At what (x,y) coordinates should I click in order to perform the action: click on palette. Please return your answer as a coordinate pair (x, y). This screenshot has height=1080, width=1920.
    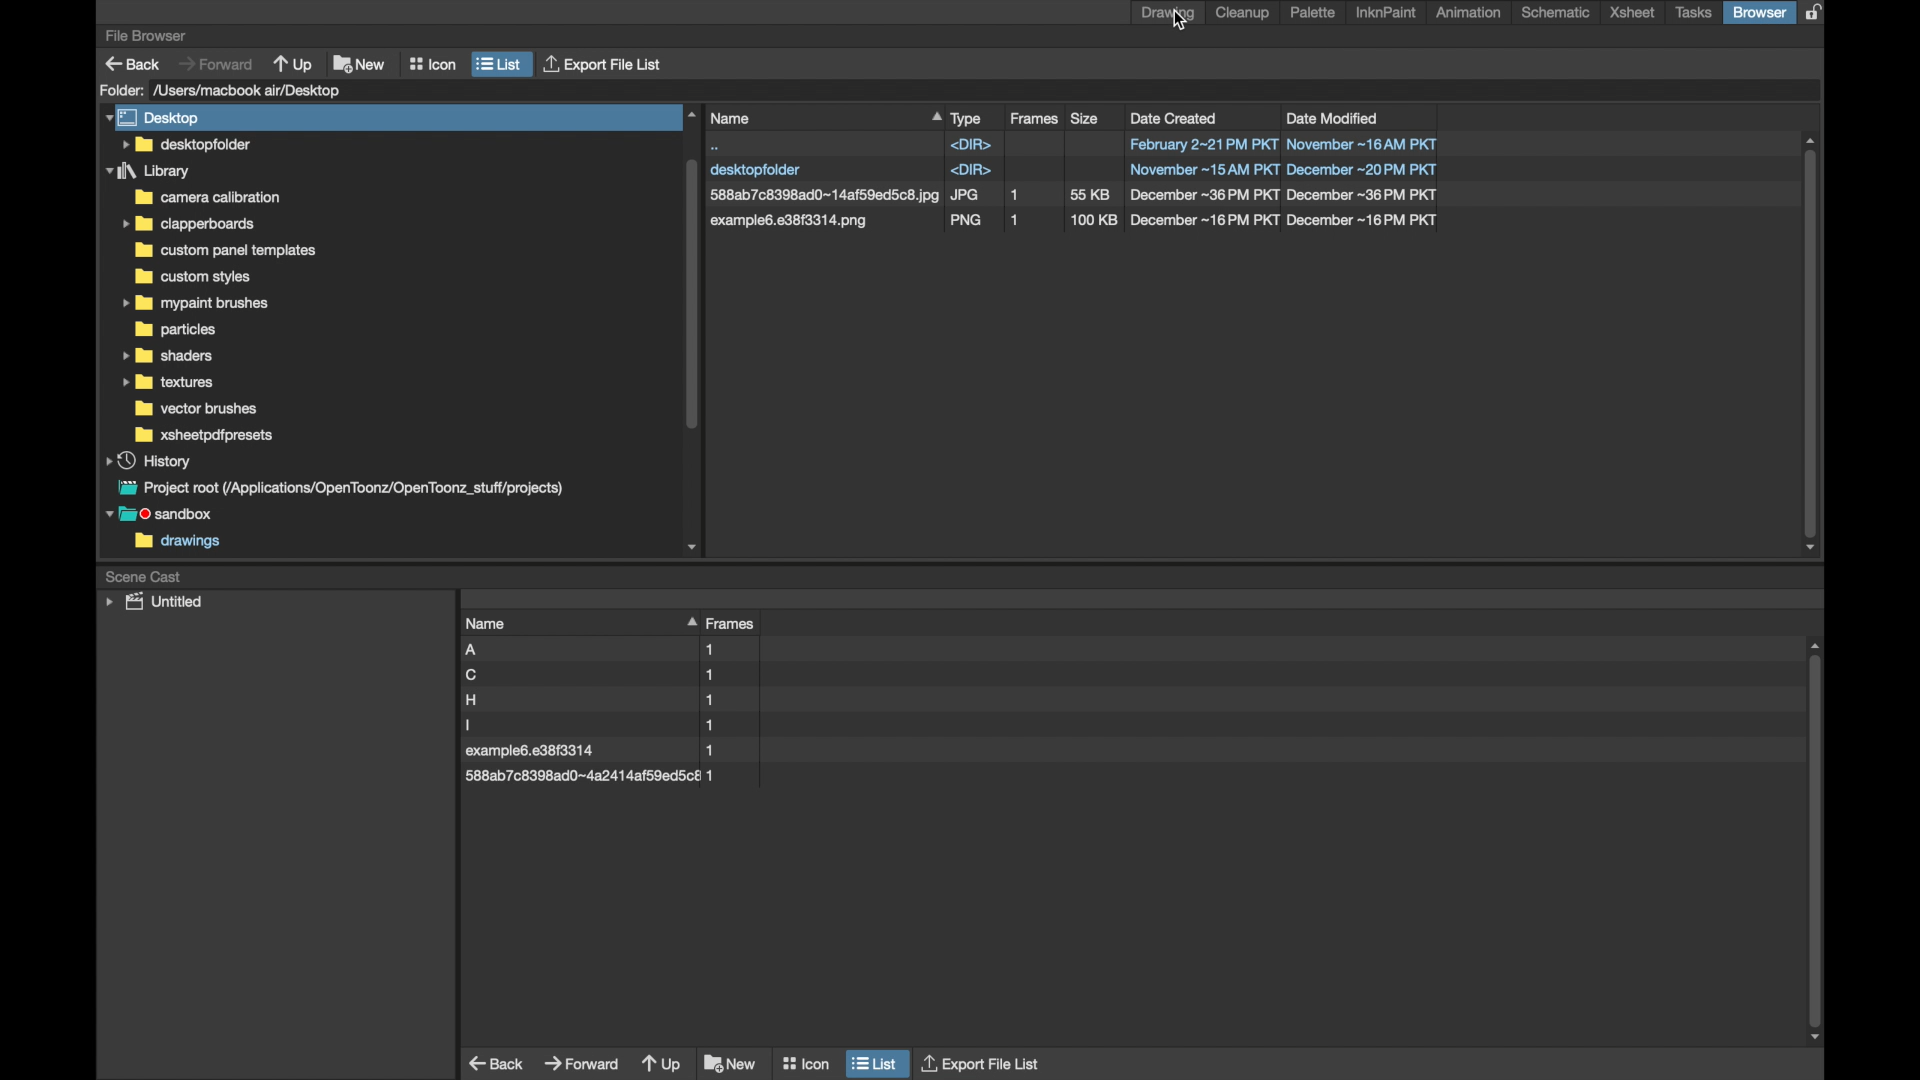
    Looking at the image, I should click on (1314, 12).